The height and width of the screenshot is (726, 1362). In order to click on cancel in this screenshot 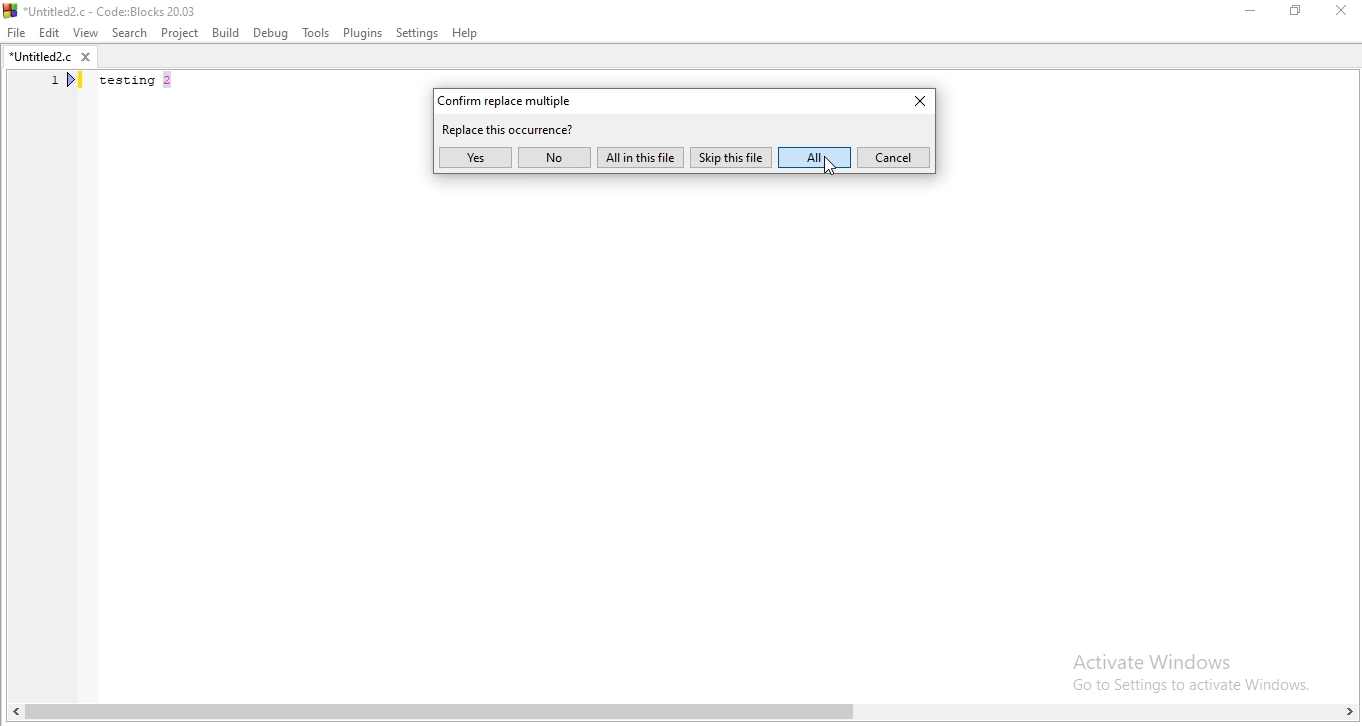, I will do `click(893, 157)`.